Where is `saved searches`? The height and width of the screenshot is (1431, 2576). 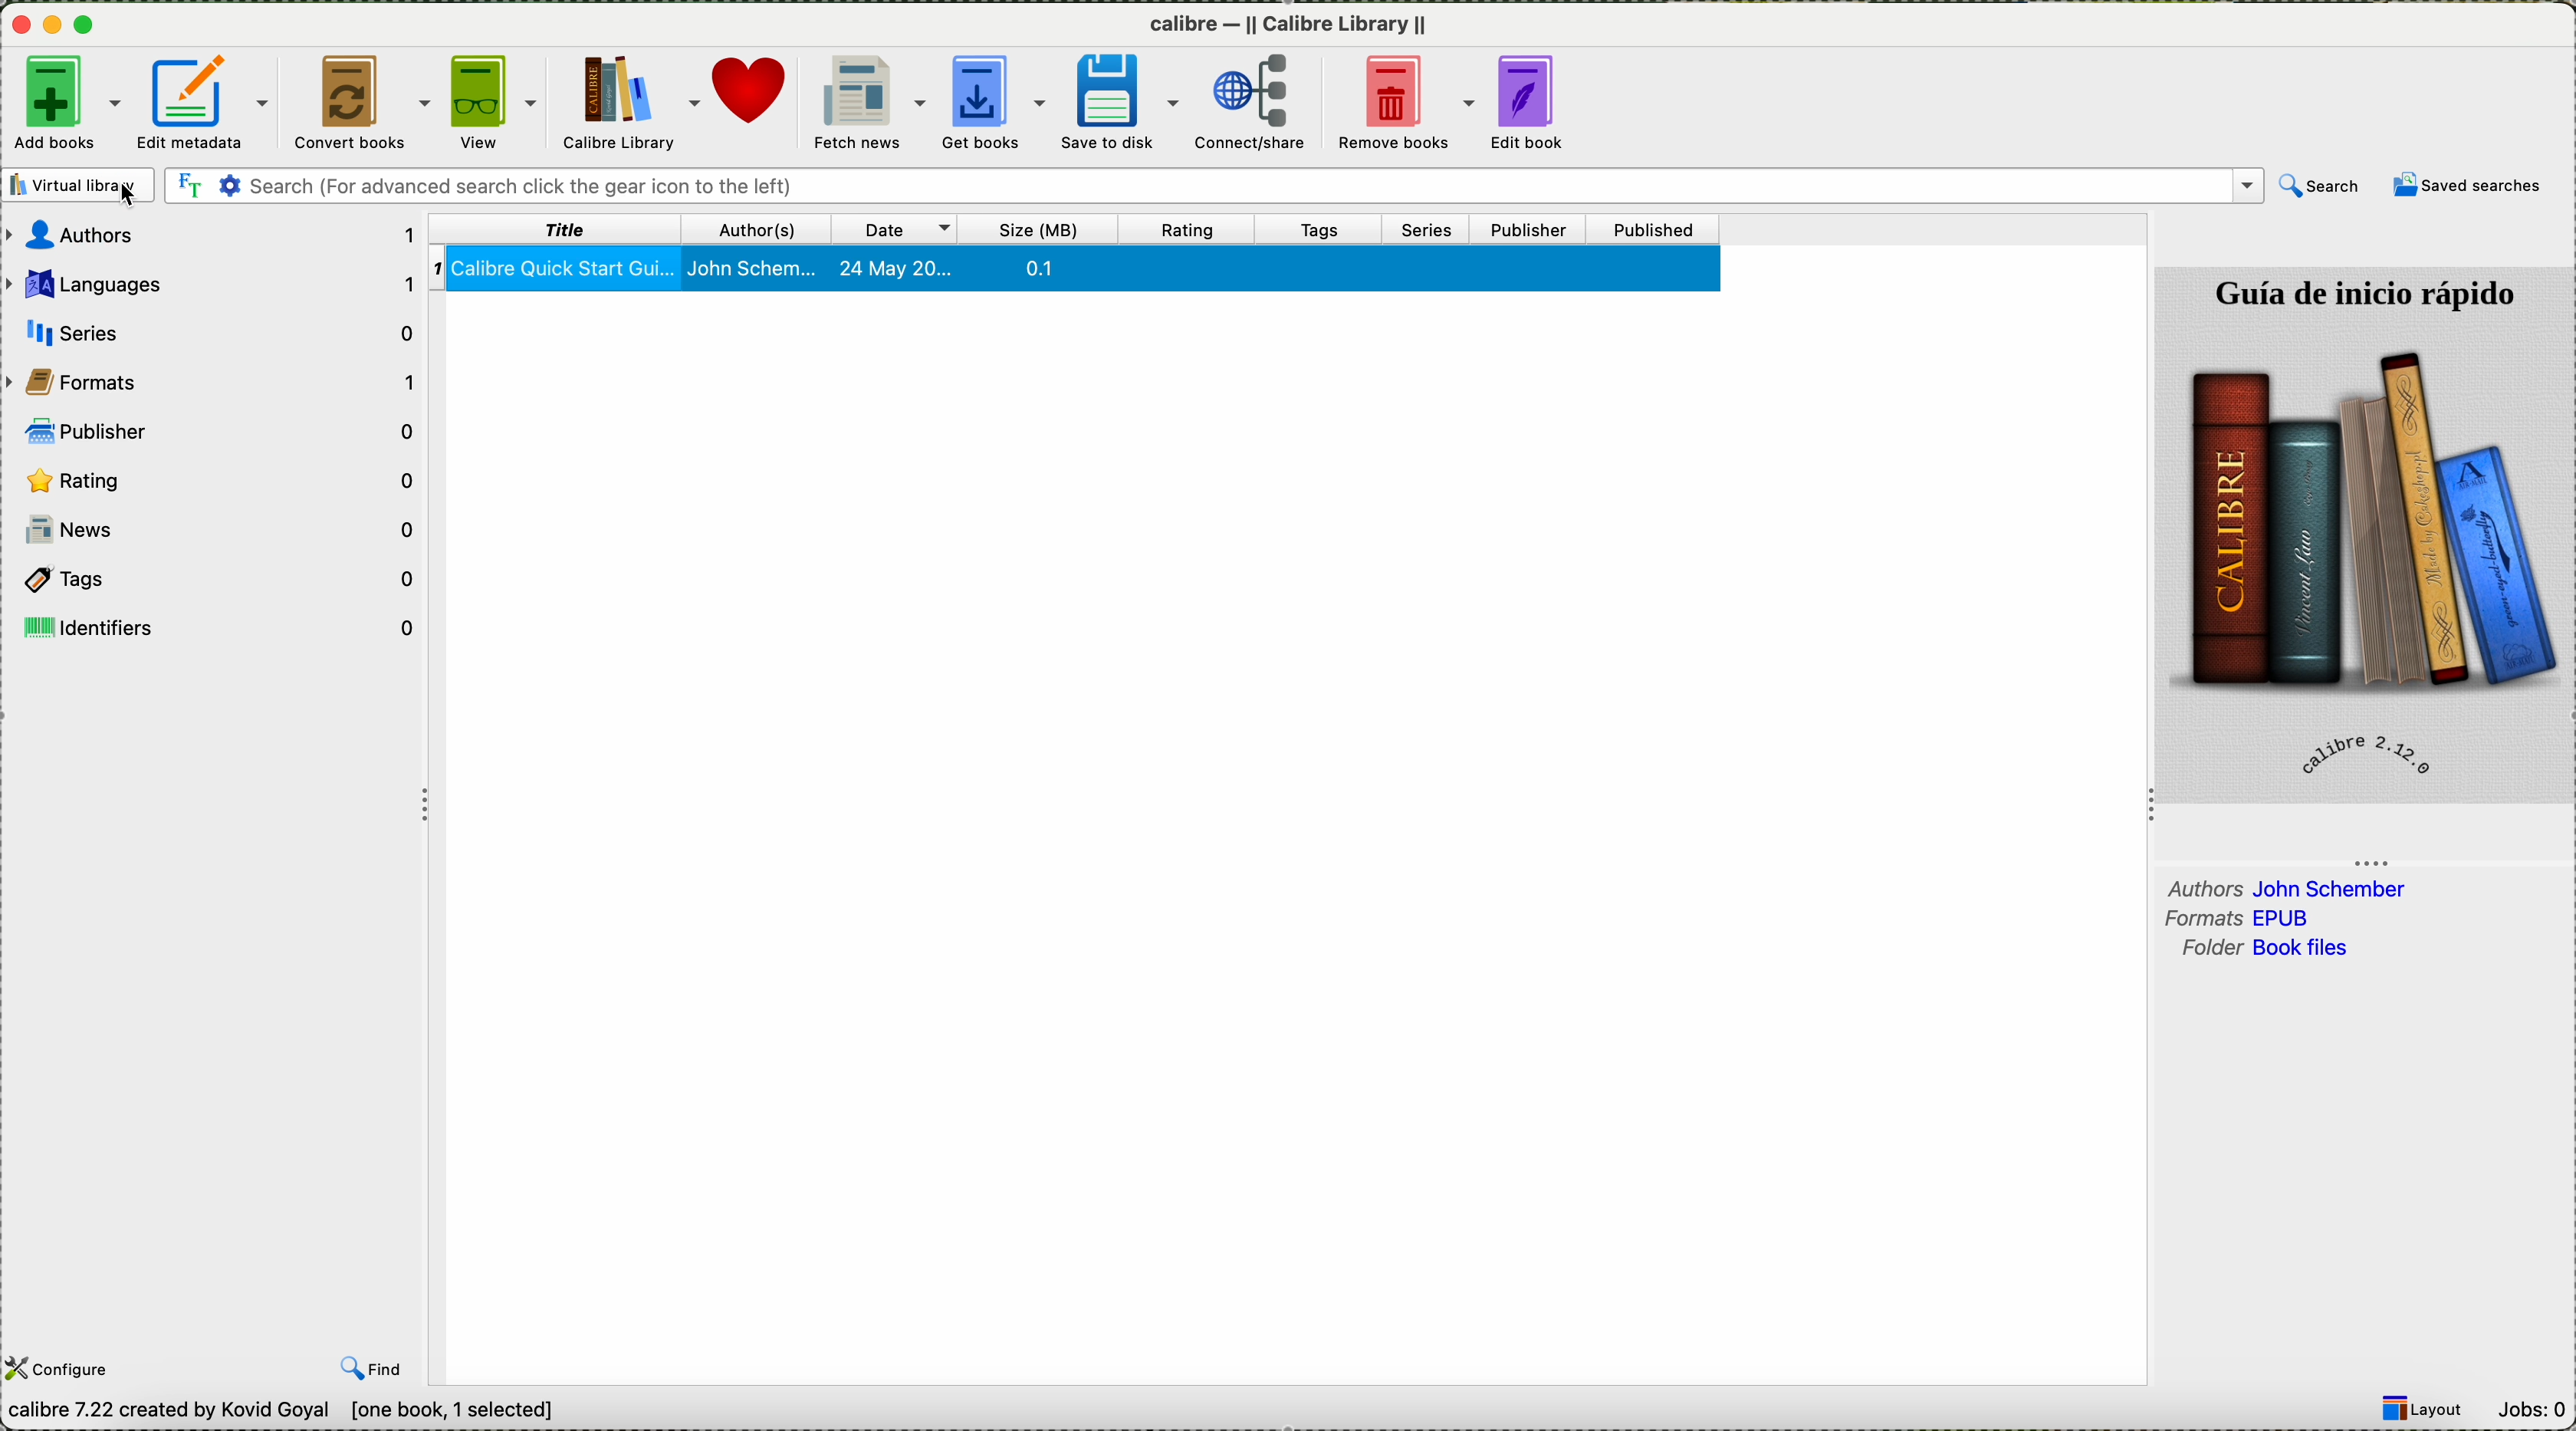 saved searches is located at coordinates (2470, 186).